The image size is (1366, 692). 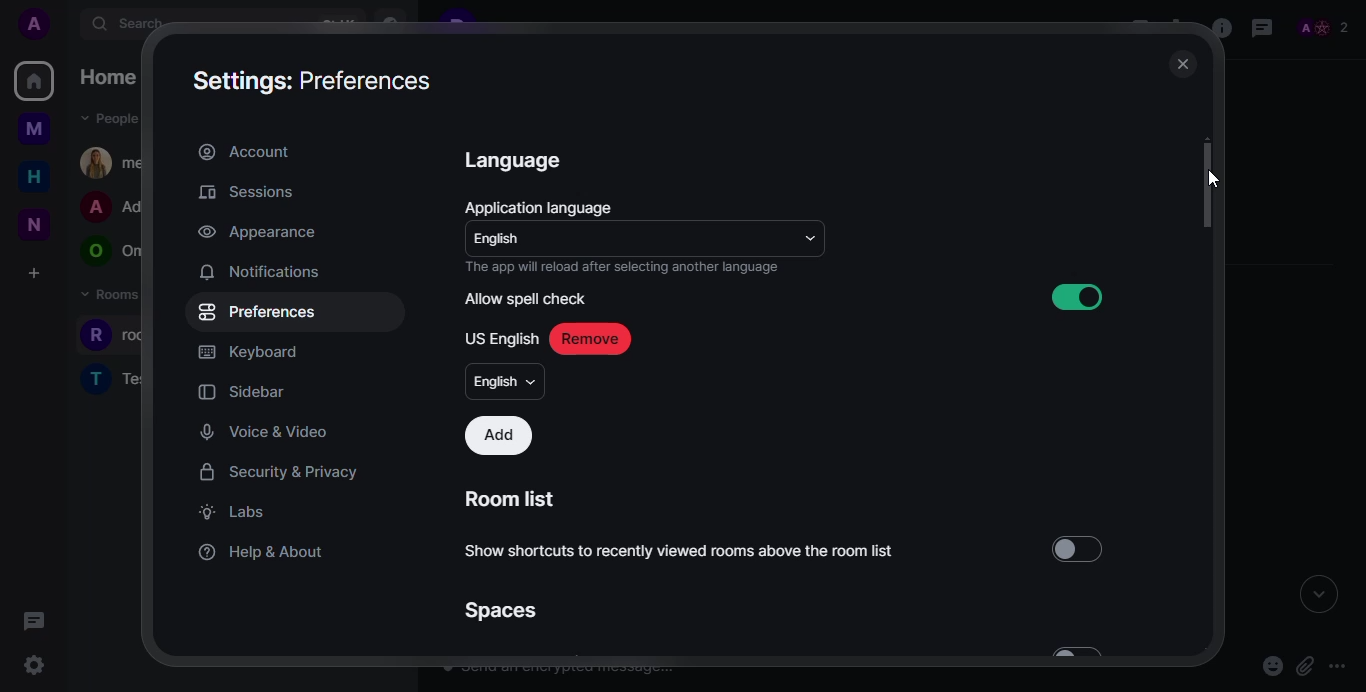 What do you see at coordinates (1072, 651) in the screenshot?
I see `Toggle button` at bounding box center [1072, 651].